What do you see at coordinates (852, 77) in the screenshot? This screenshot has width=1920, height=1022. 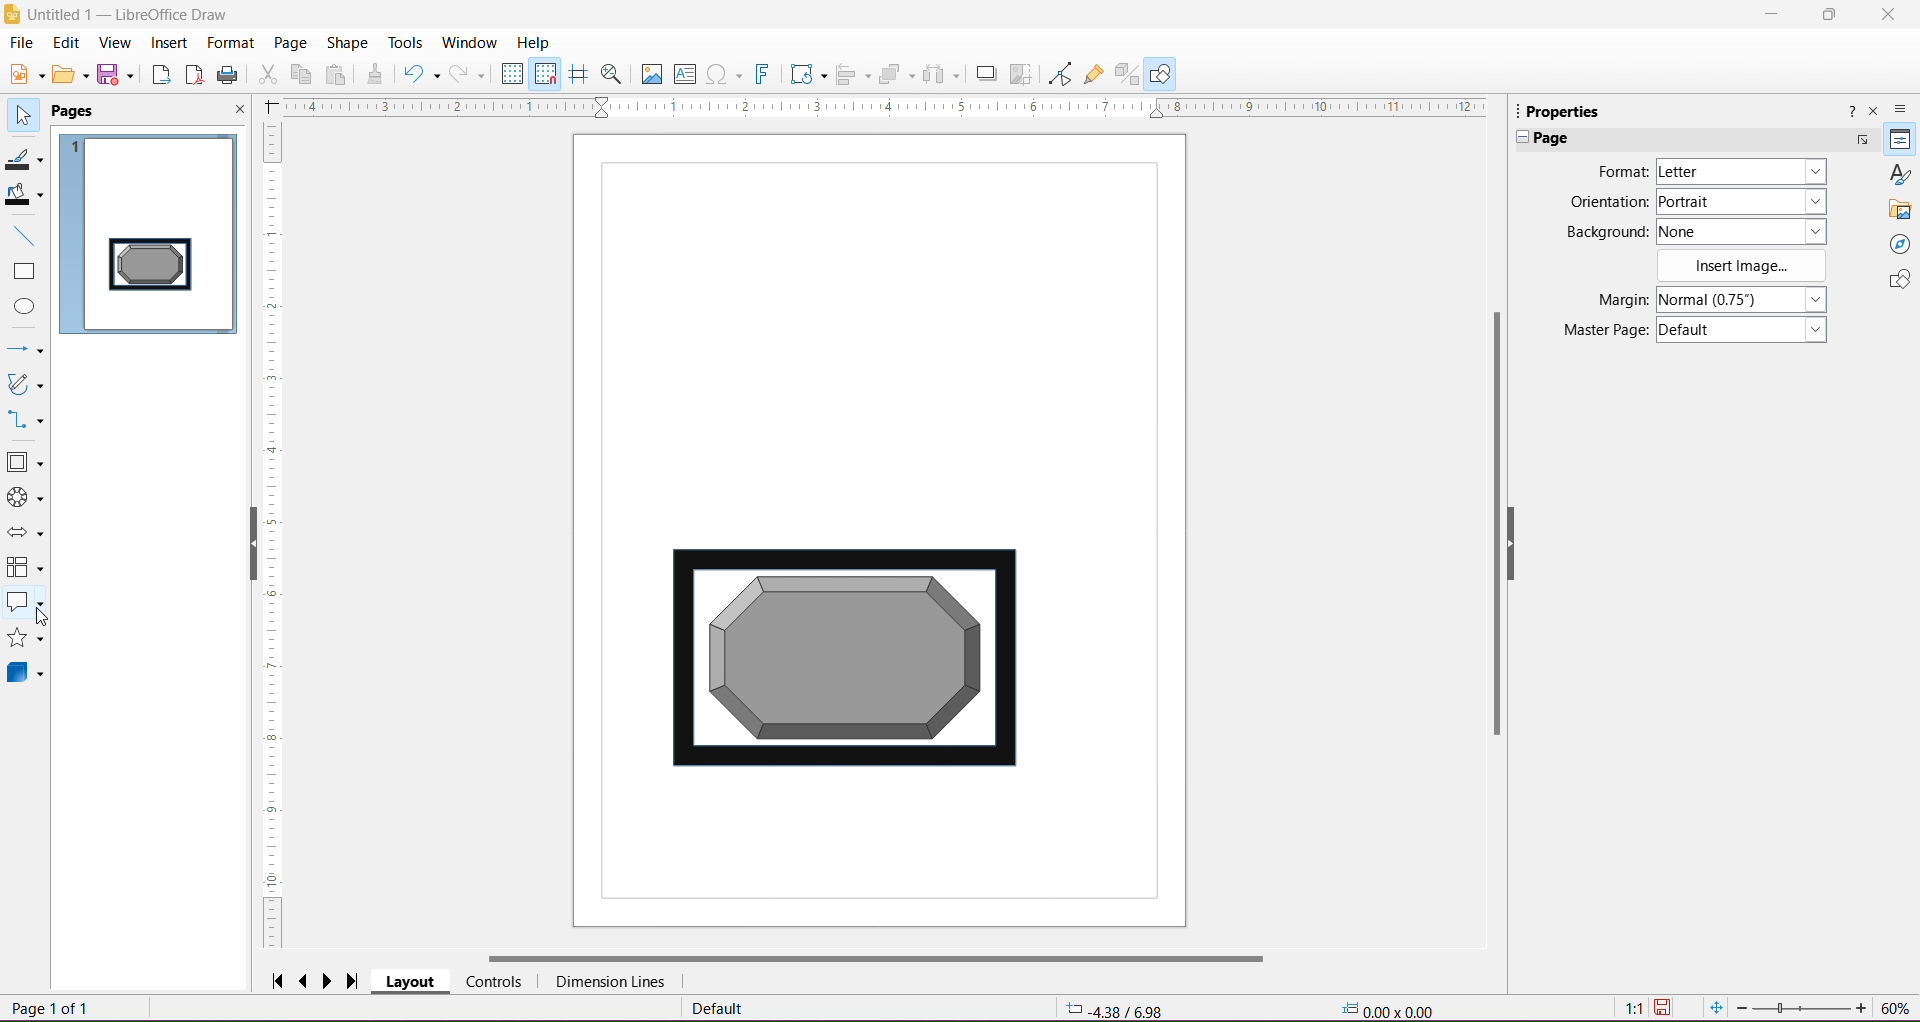 I see `Align Objects` at bounding box center [852, 77].